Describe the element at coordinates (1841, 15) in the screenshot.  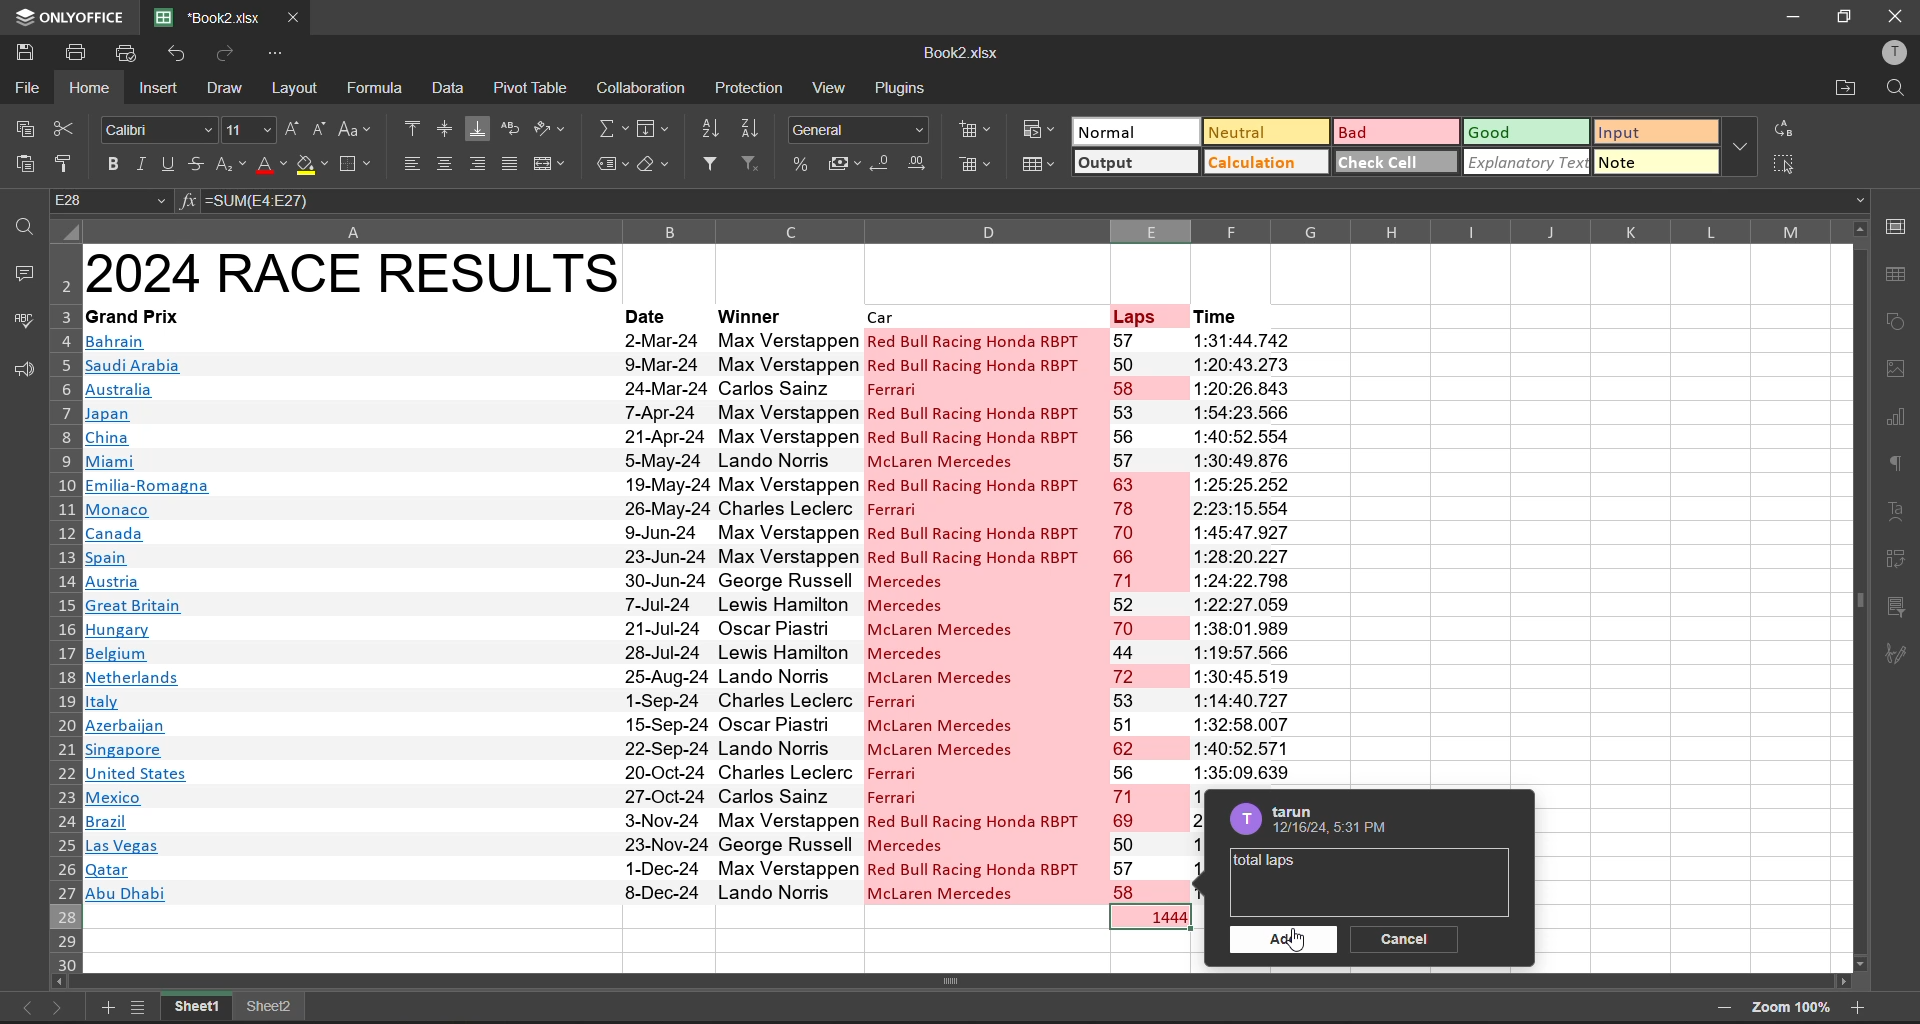
I see `maximize` at that location.